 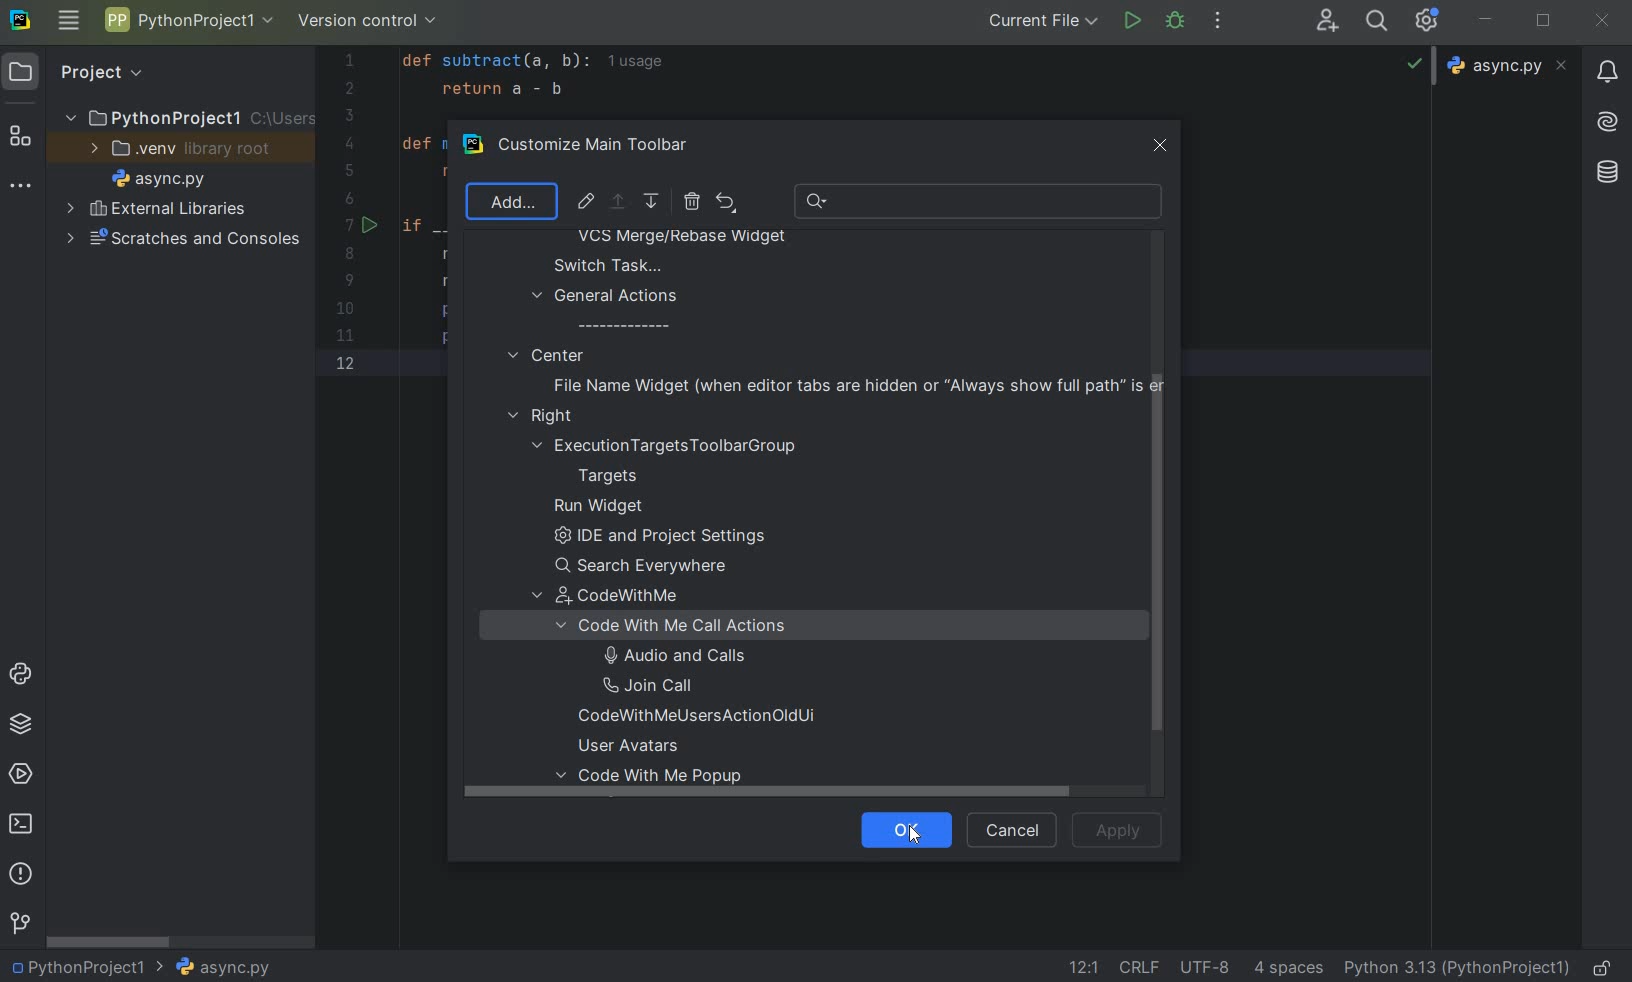 I want to click on STRUCTURE, so click(x=22, y=139).